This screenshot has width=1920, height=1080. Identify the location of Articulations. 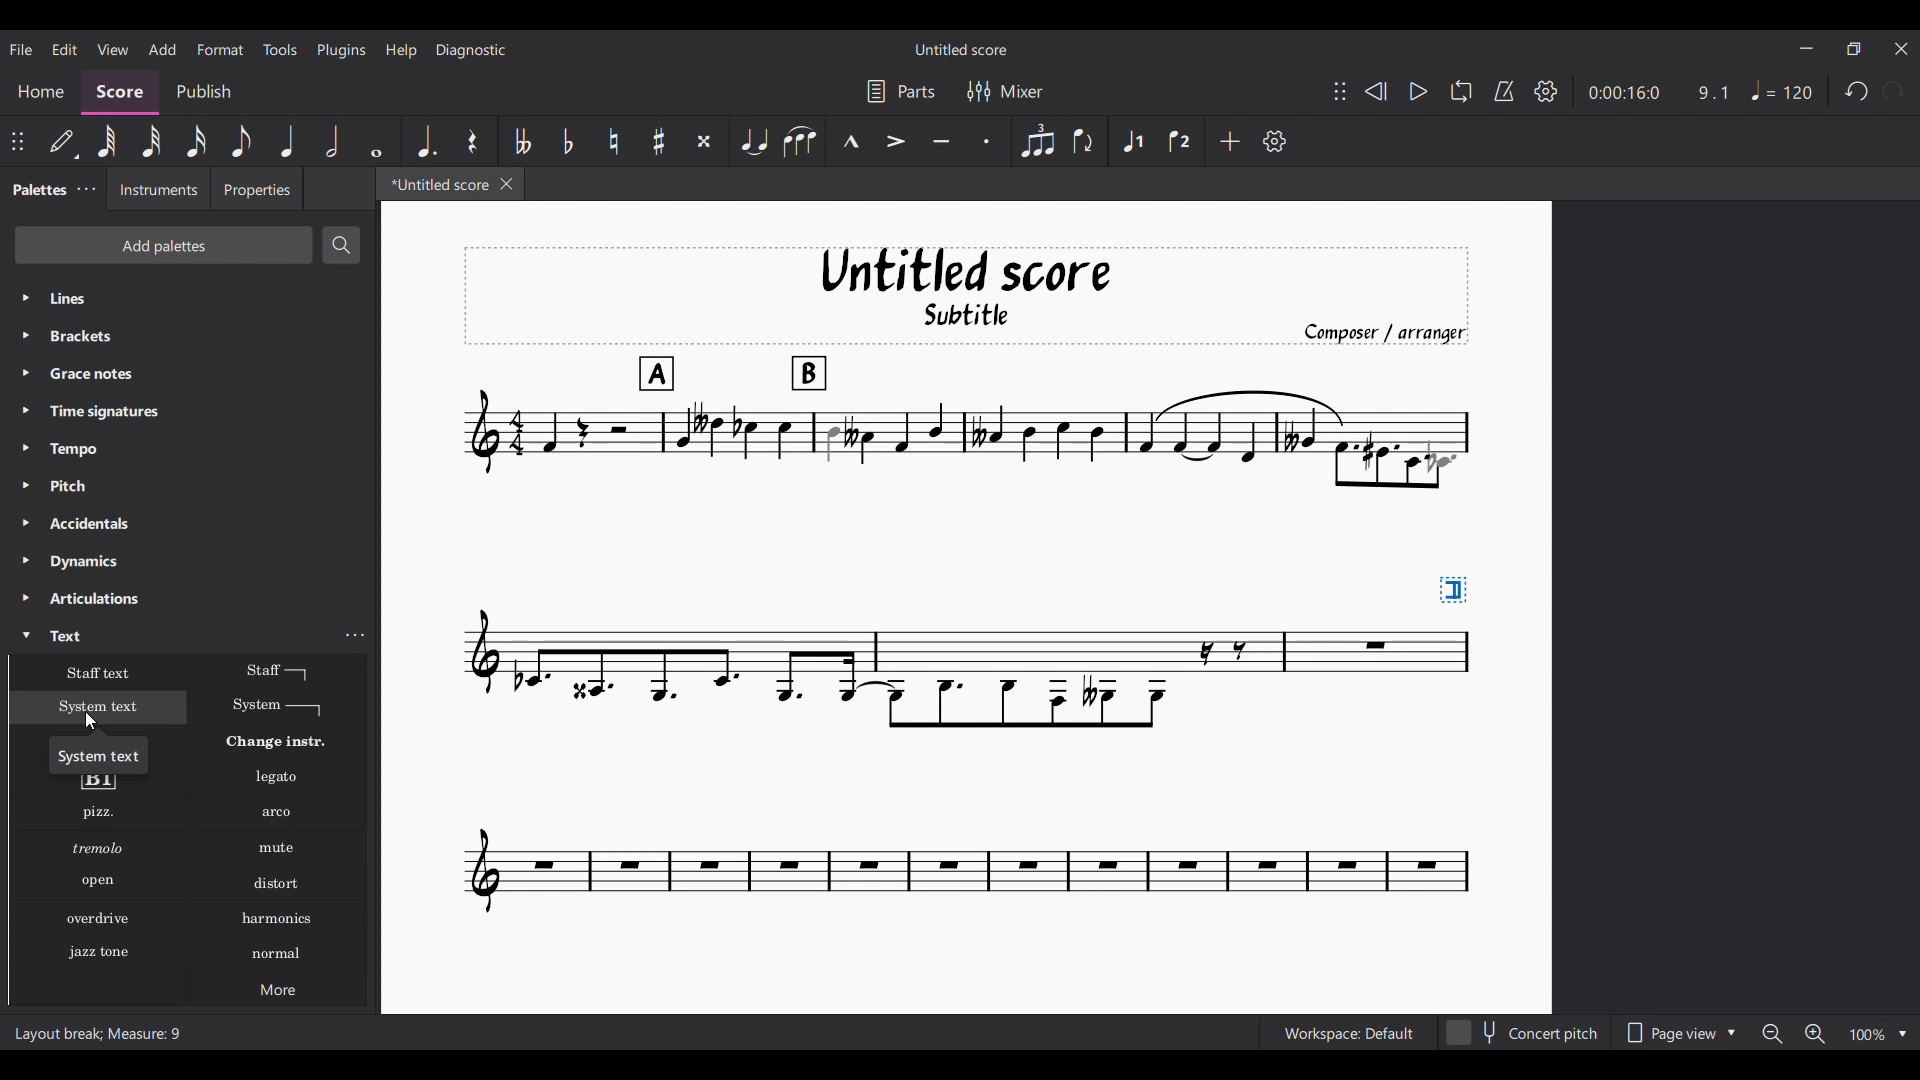
(191, 598).